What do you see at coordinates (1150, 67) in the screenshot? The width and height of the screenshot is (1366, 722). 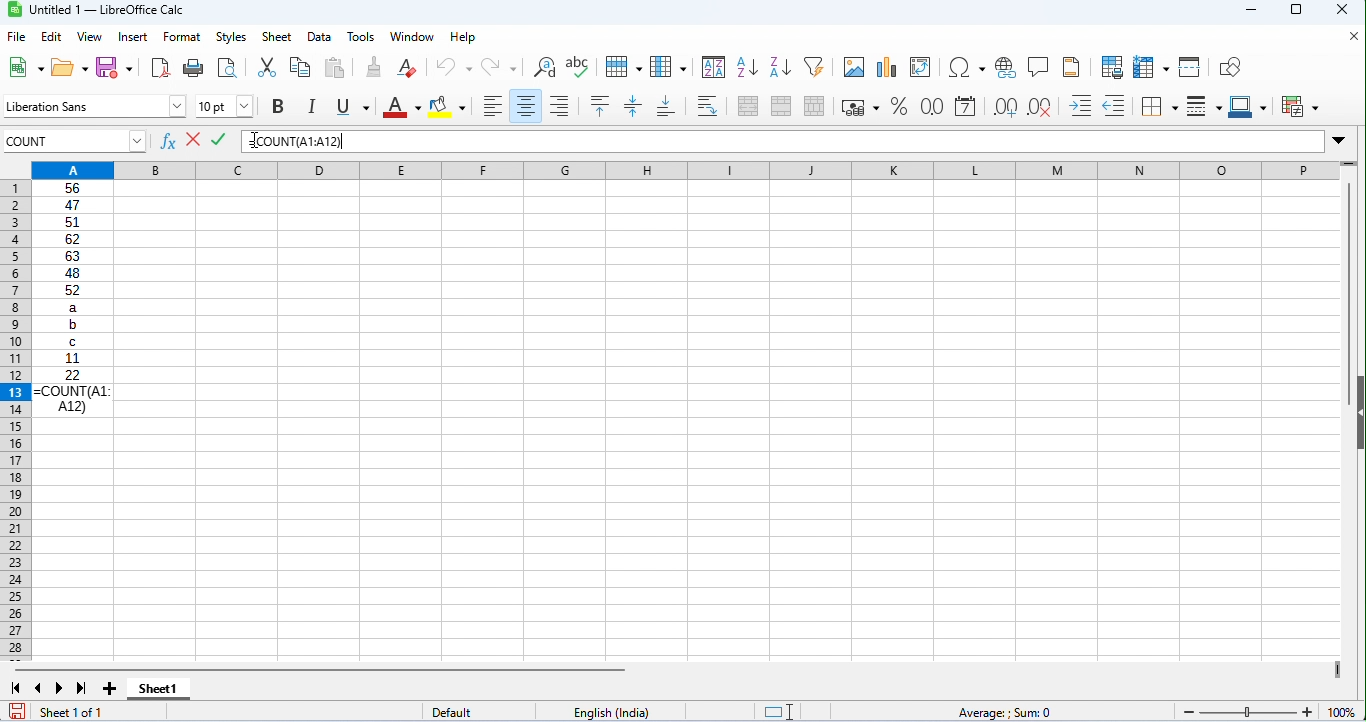 I see `freeze rows and columns` at bounding box center [1150, 67].